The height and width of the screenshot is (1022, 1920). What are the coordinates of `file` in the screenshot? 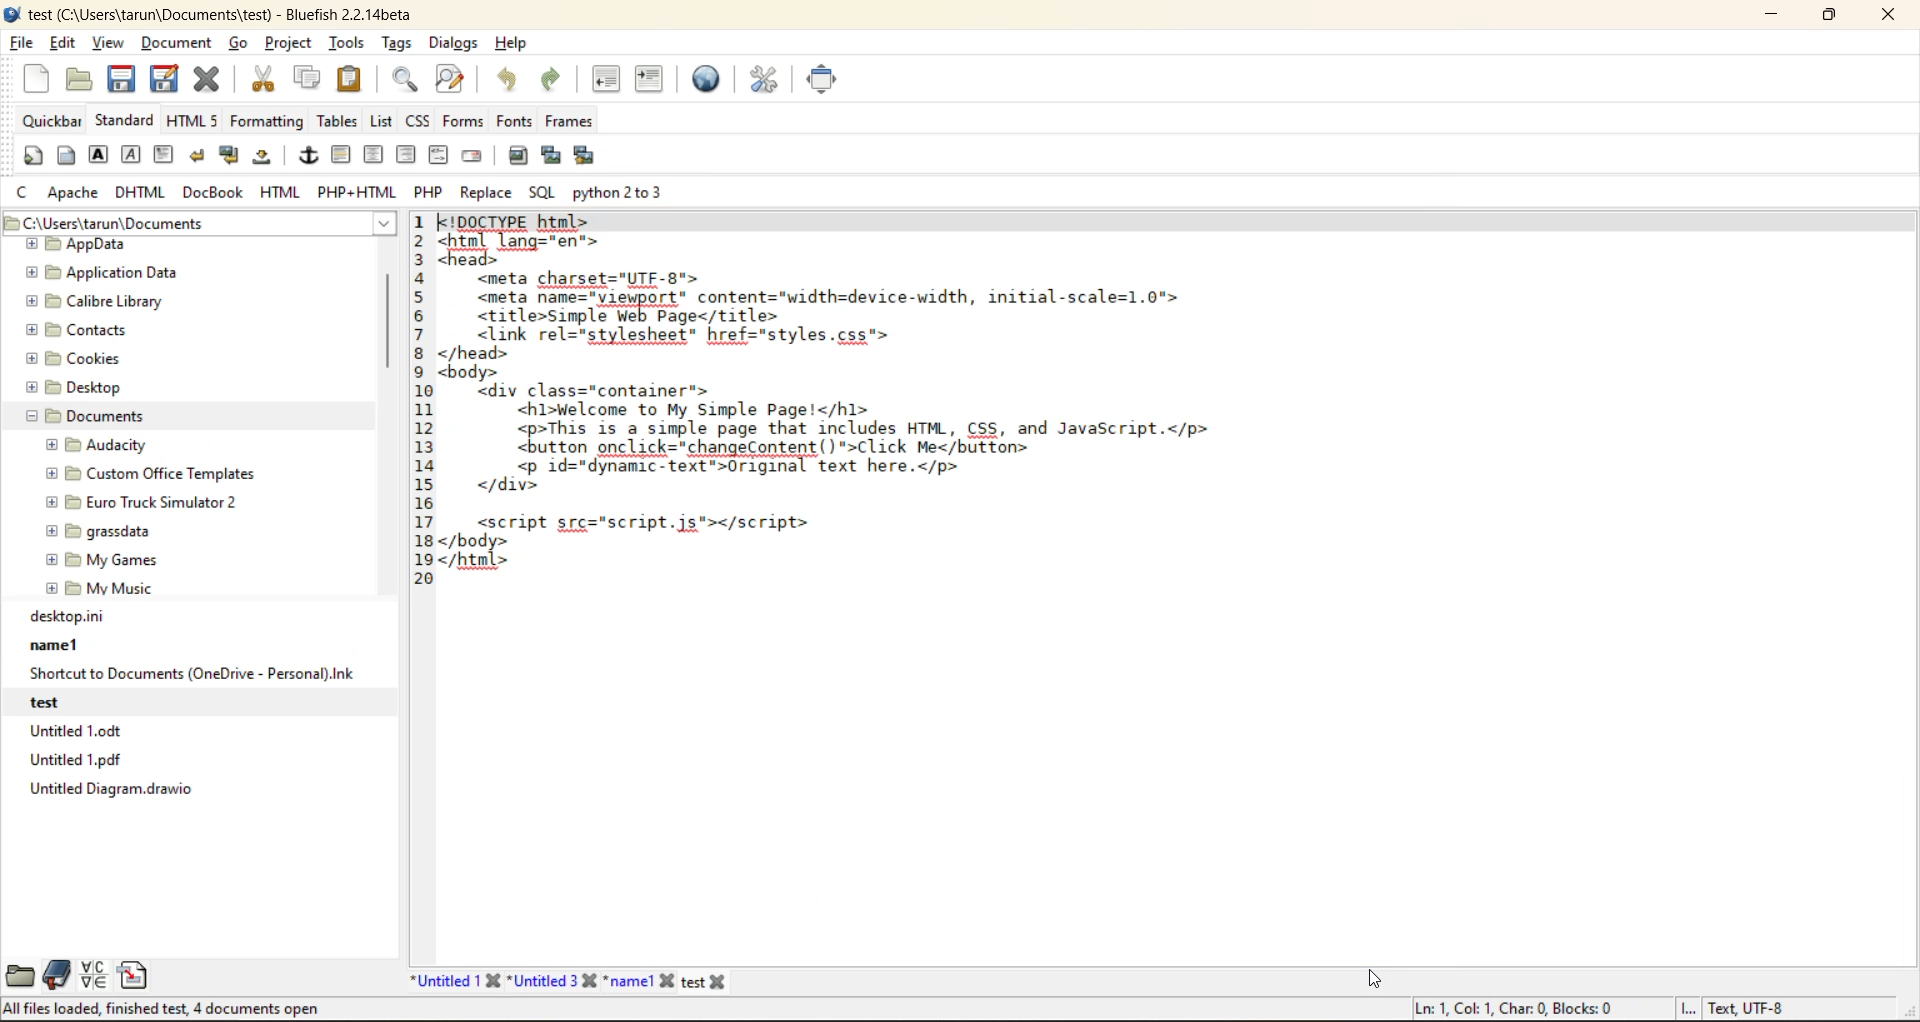 It's located at (23, 44).